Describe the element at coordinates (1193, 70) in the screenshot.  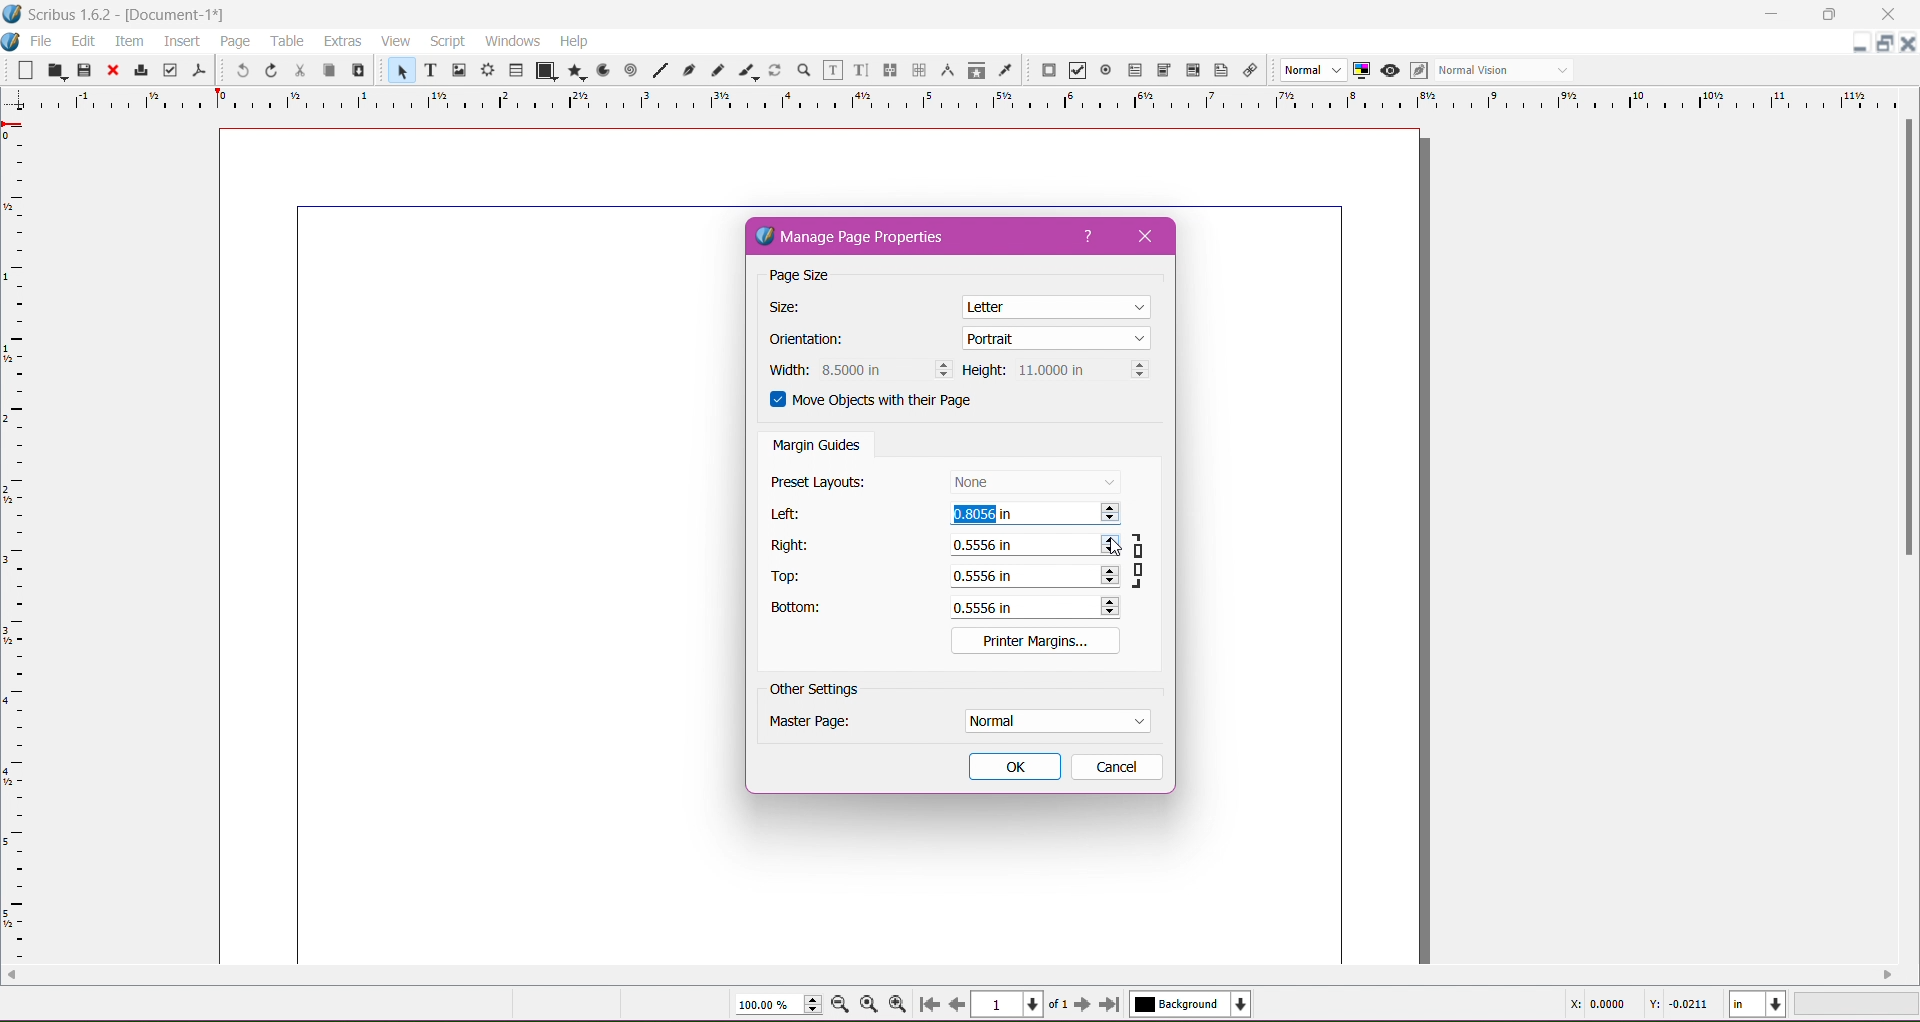
I see `PDF List Box` at that location.